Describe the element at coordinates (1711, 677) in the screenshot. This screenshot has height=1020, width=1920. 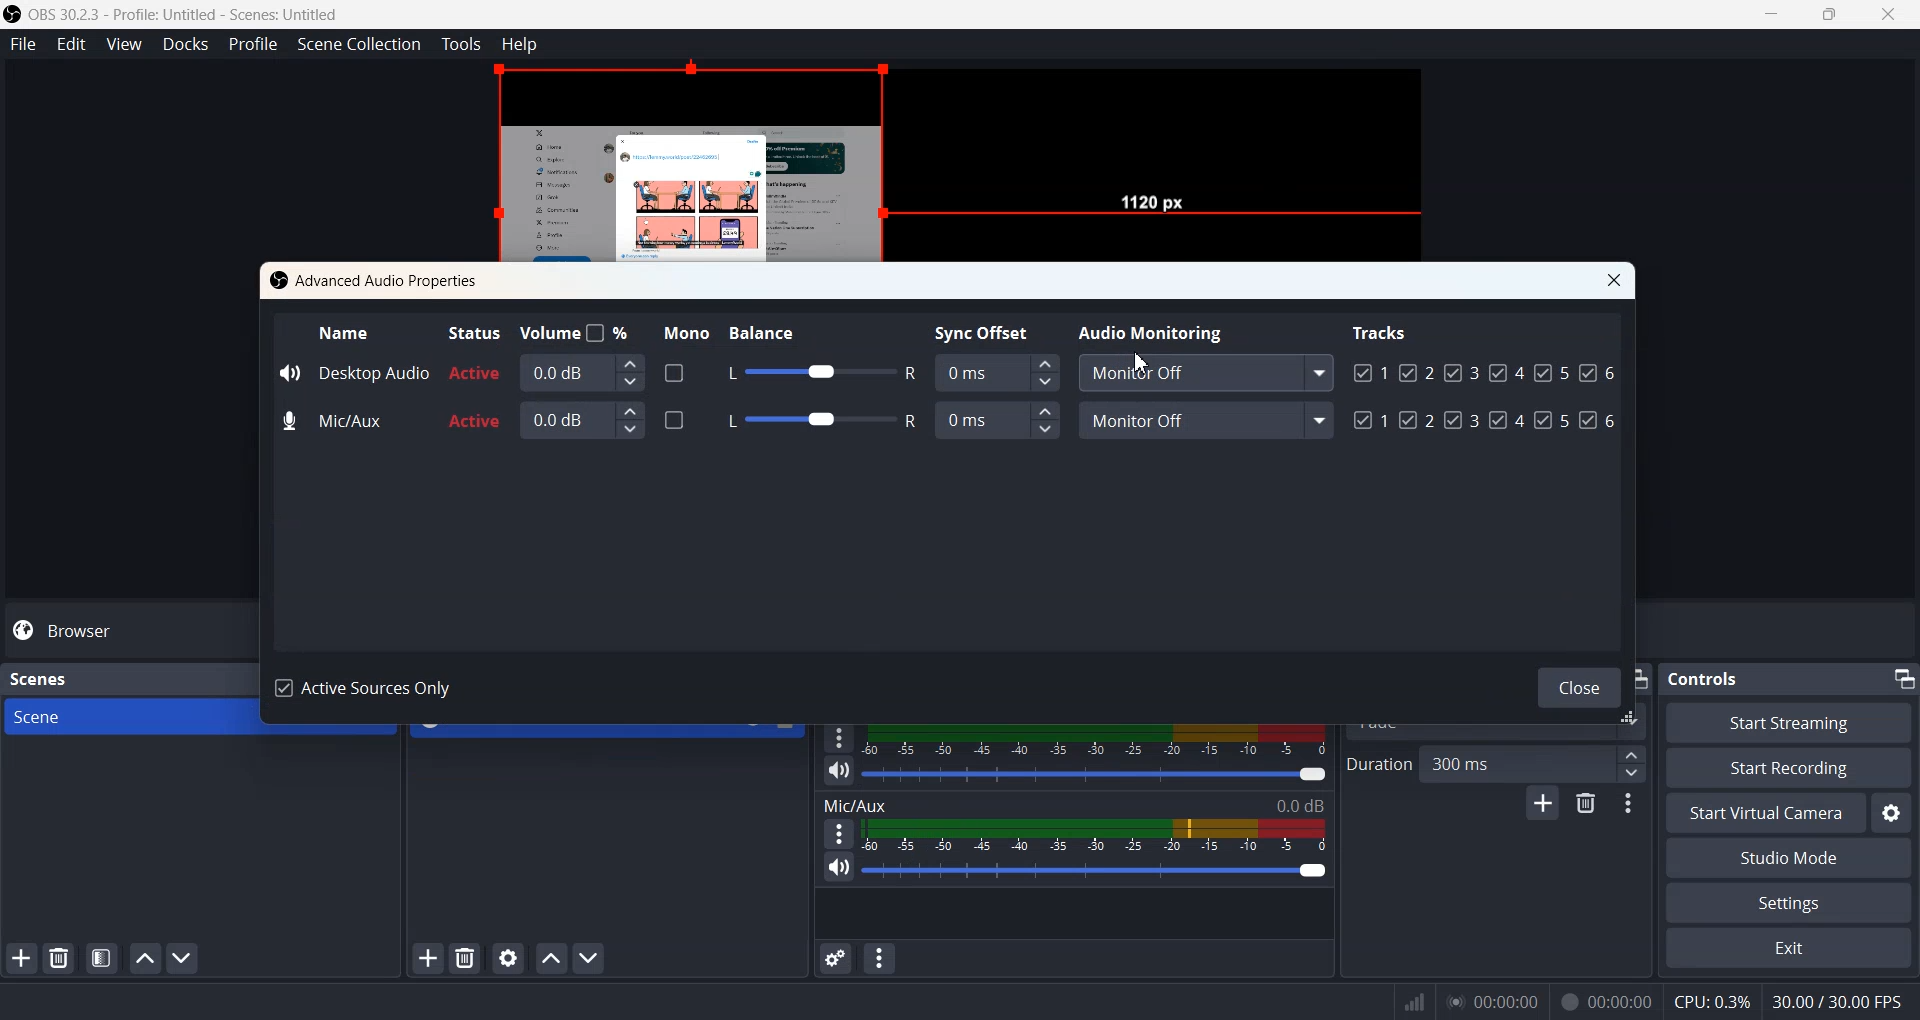
I see `Controls` at that location.